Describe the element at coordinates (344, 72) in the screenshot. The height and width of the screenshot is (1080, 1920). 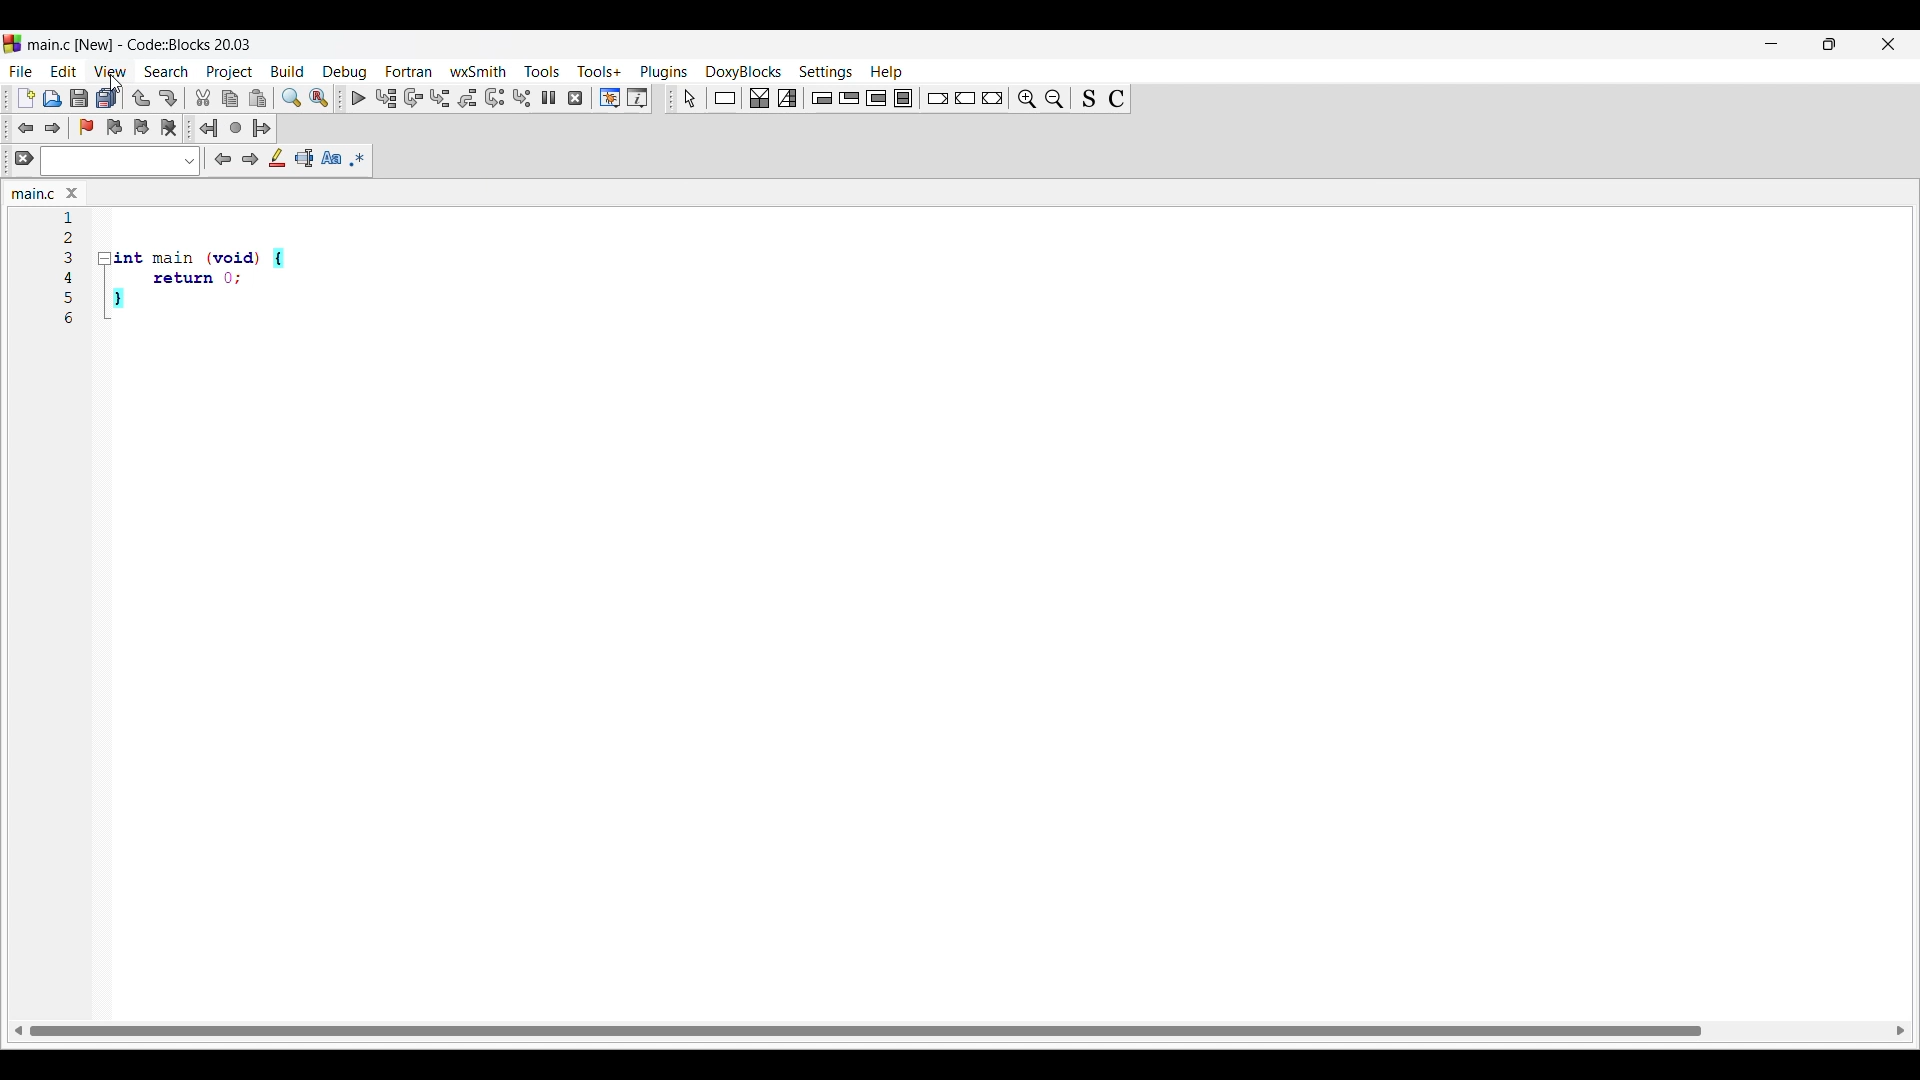
I see `Debug menu` at that location.